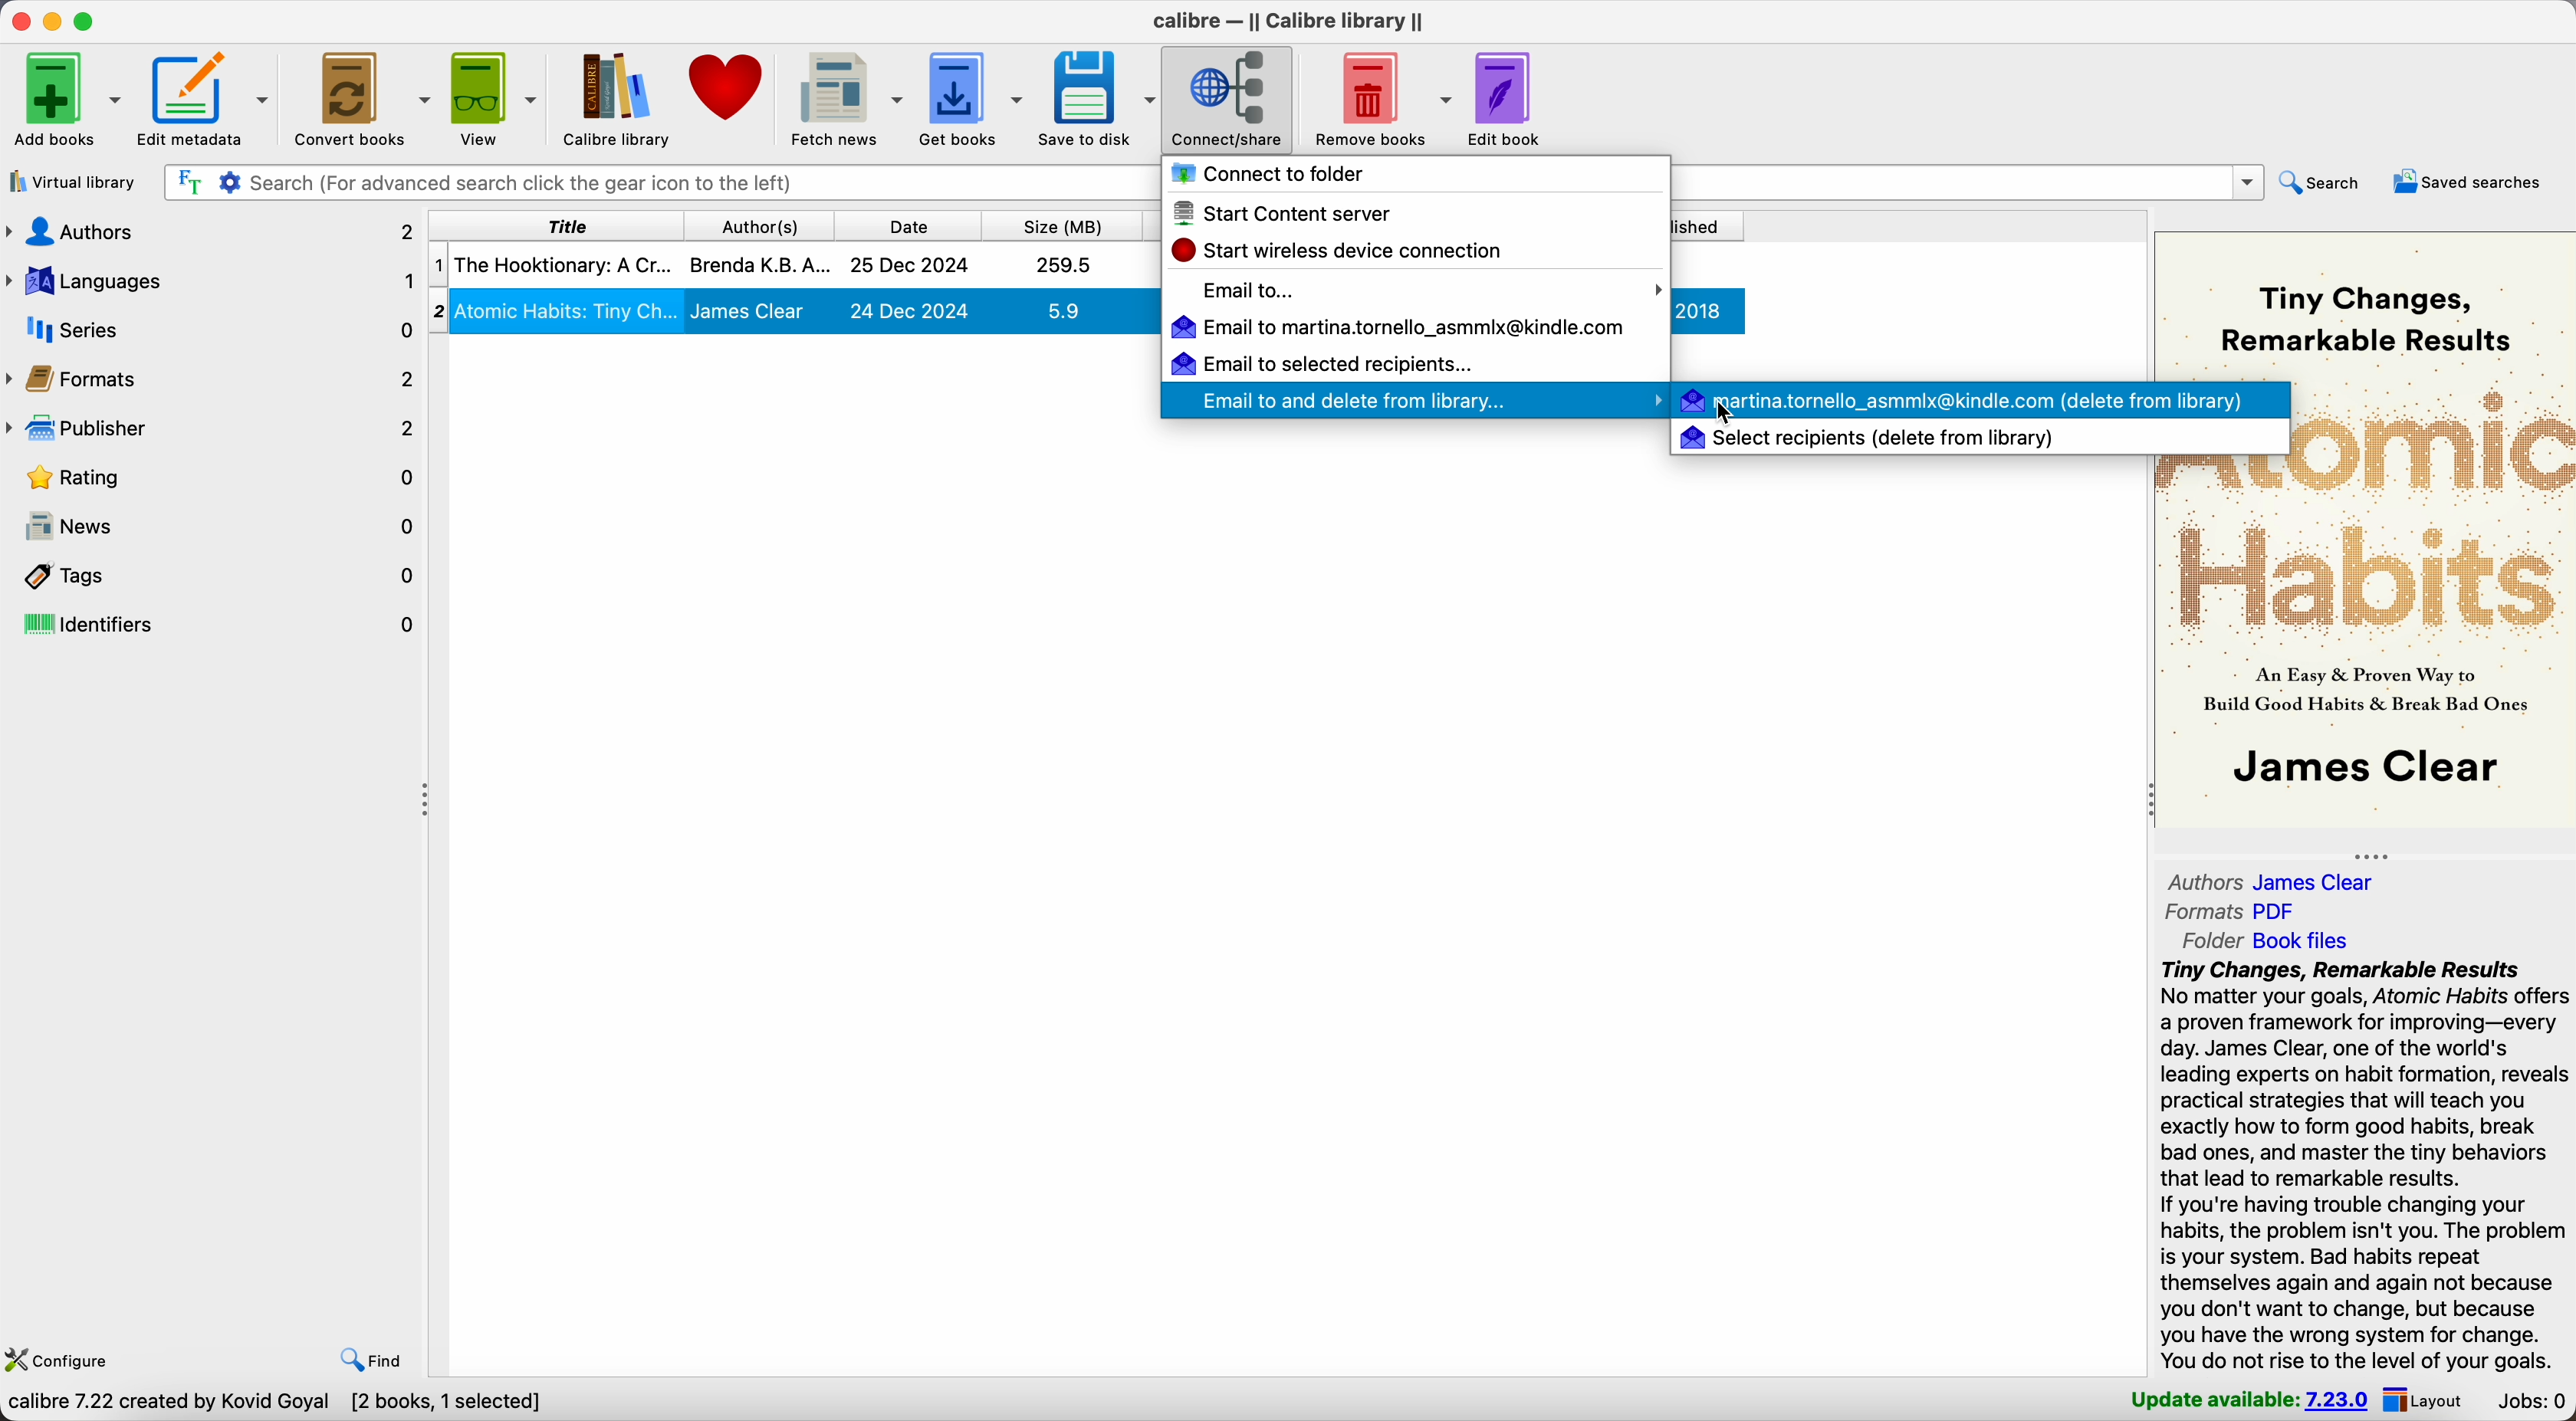 This screenshot has width=2576, height=1421. Describe the element at coordinates (364, 100) in the screenshot. I see `convert books` at that location.